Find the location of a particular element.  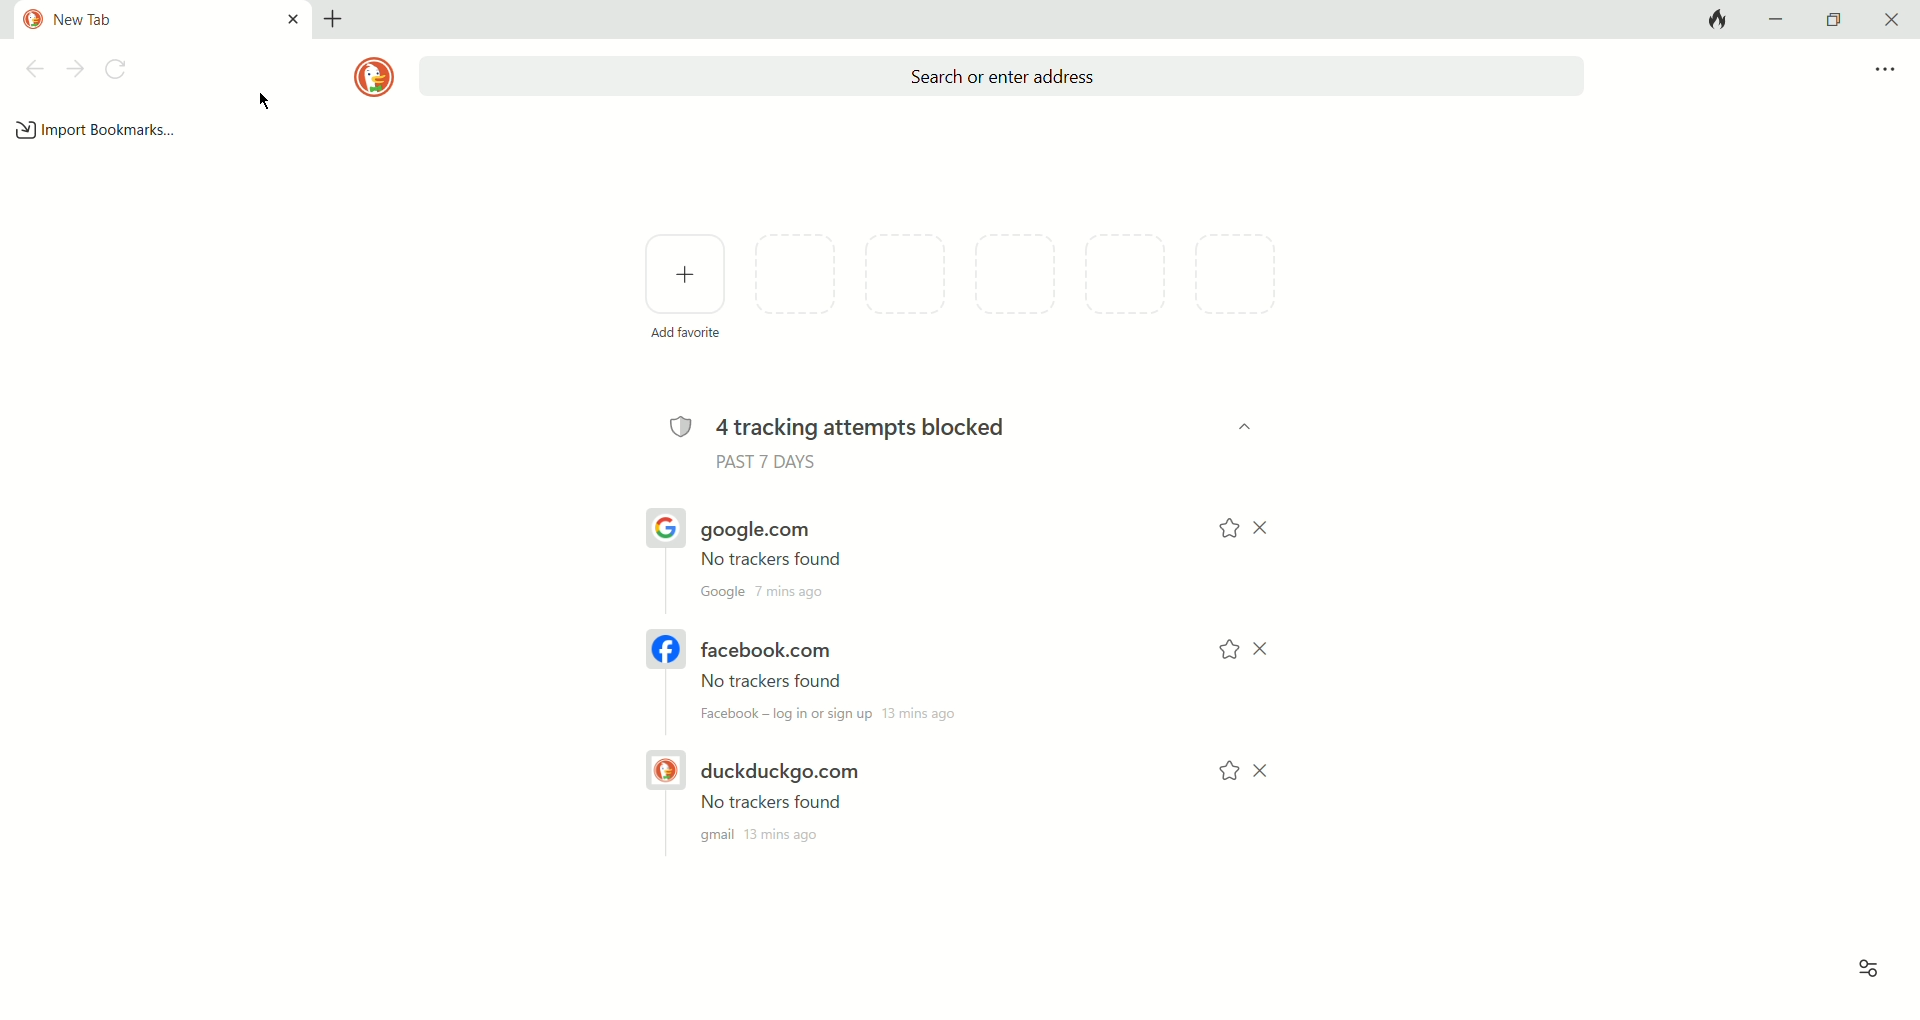

logo is located at coordinates (374, 75).